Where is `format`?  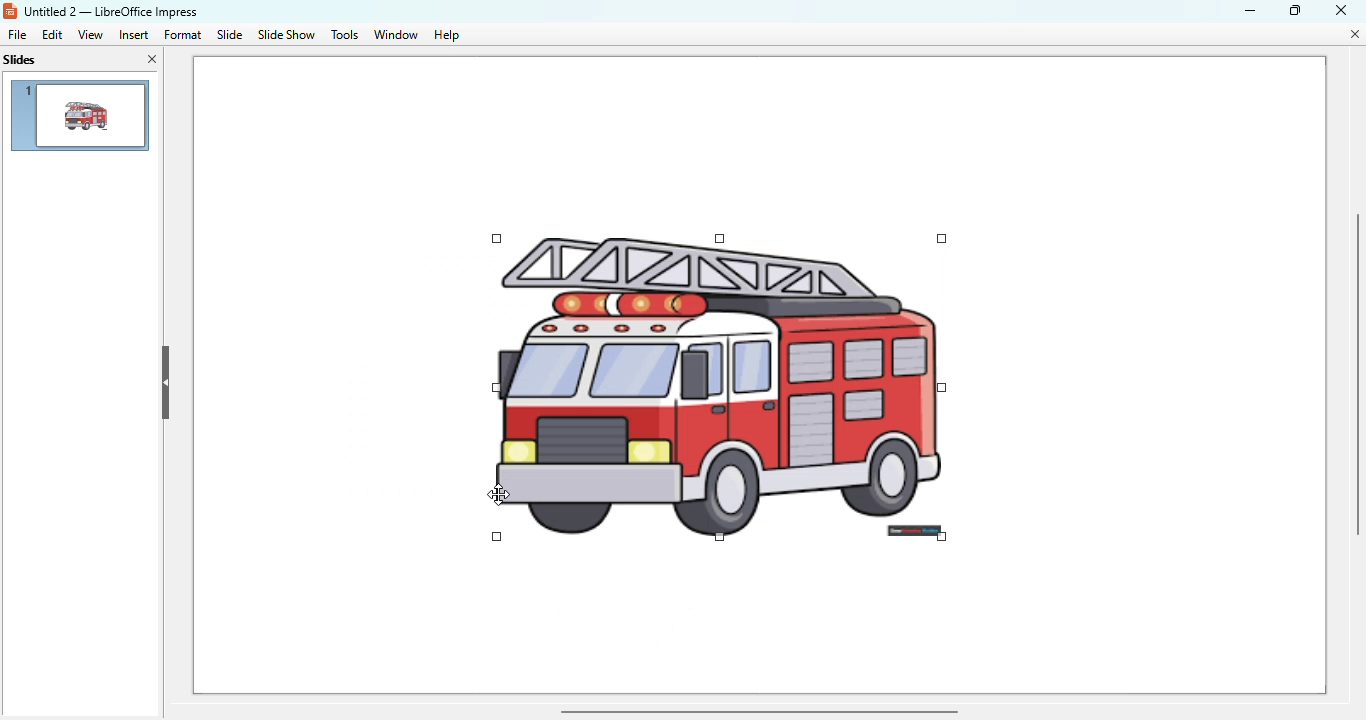 format is located at coordinates (182, 34).